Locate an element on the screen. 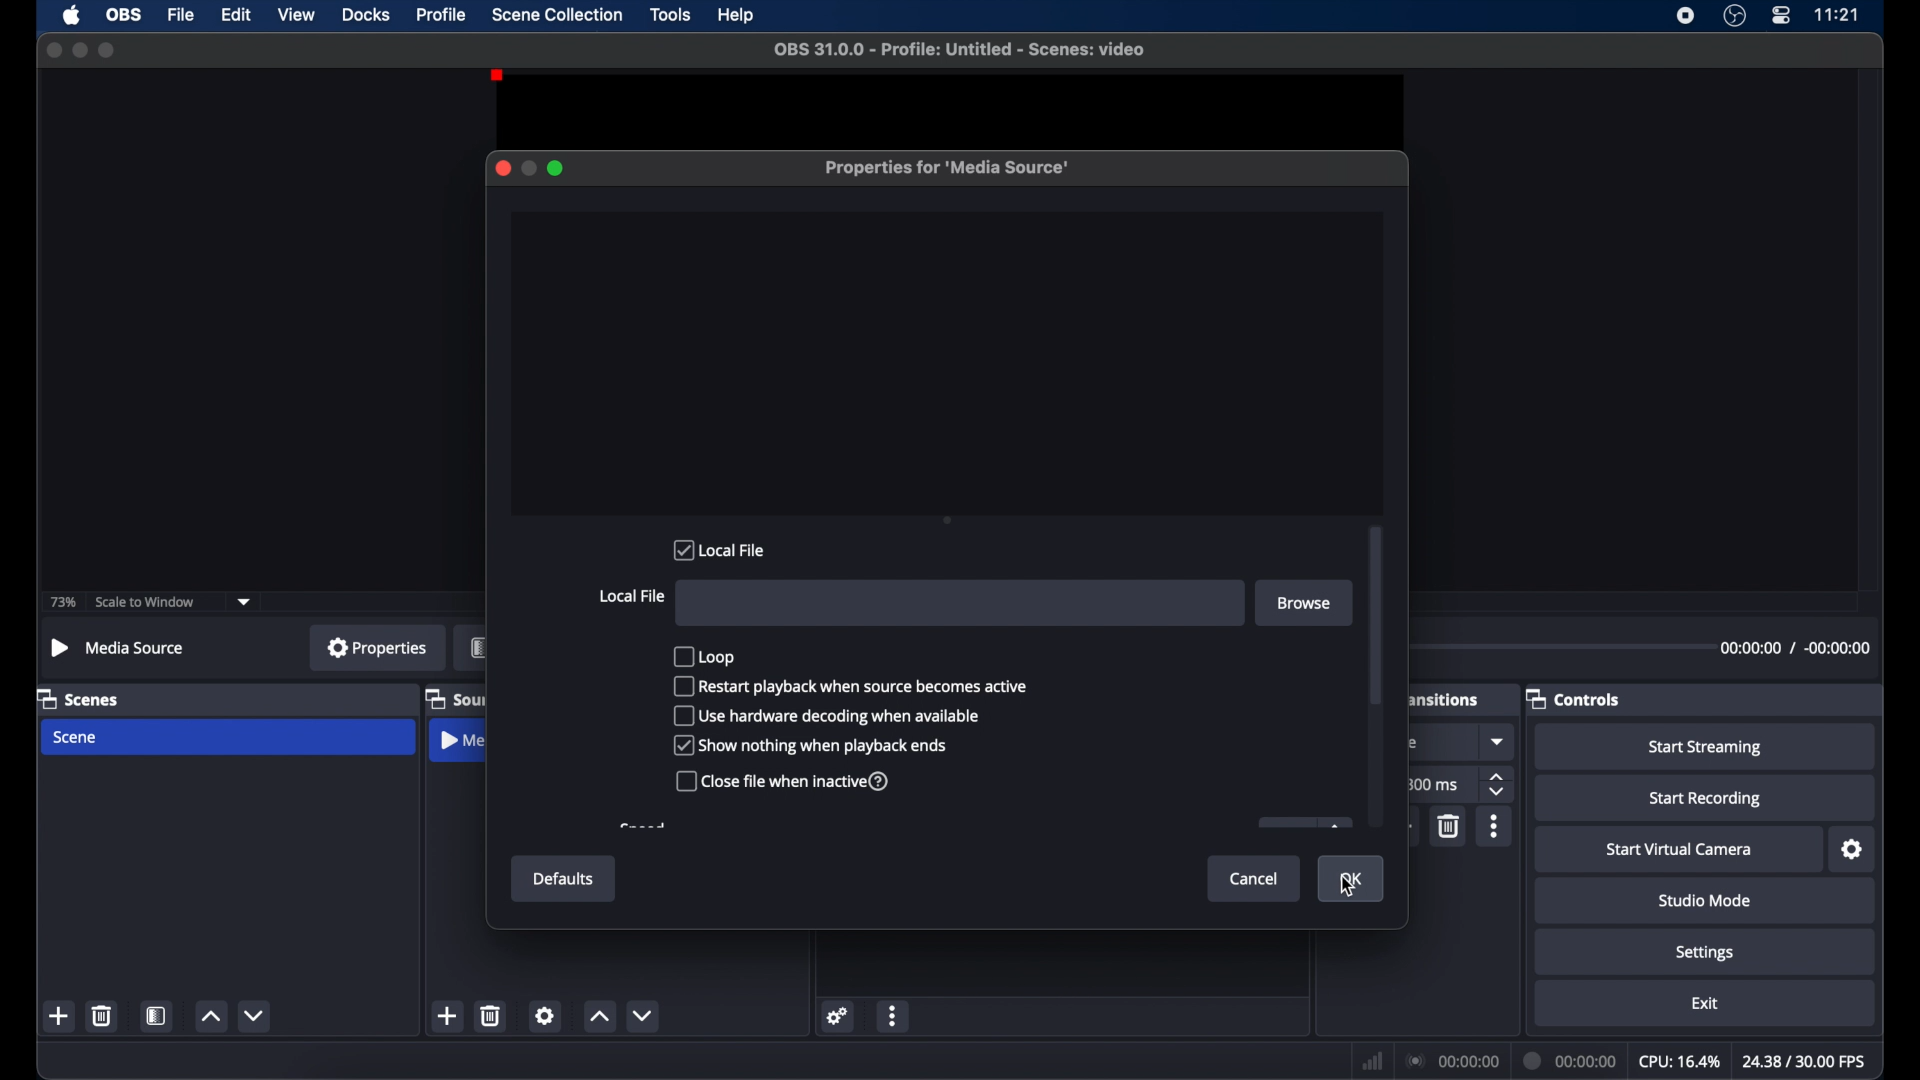  control center is located at coordinates (1780, 16).